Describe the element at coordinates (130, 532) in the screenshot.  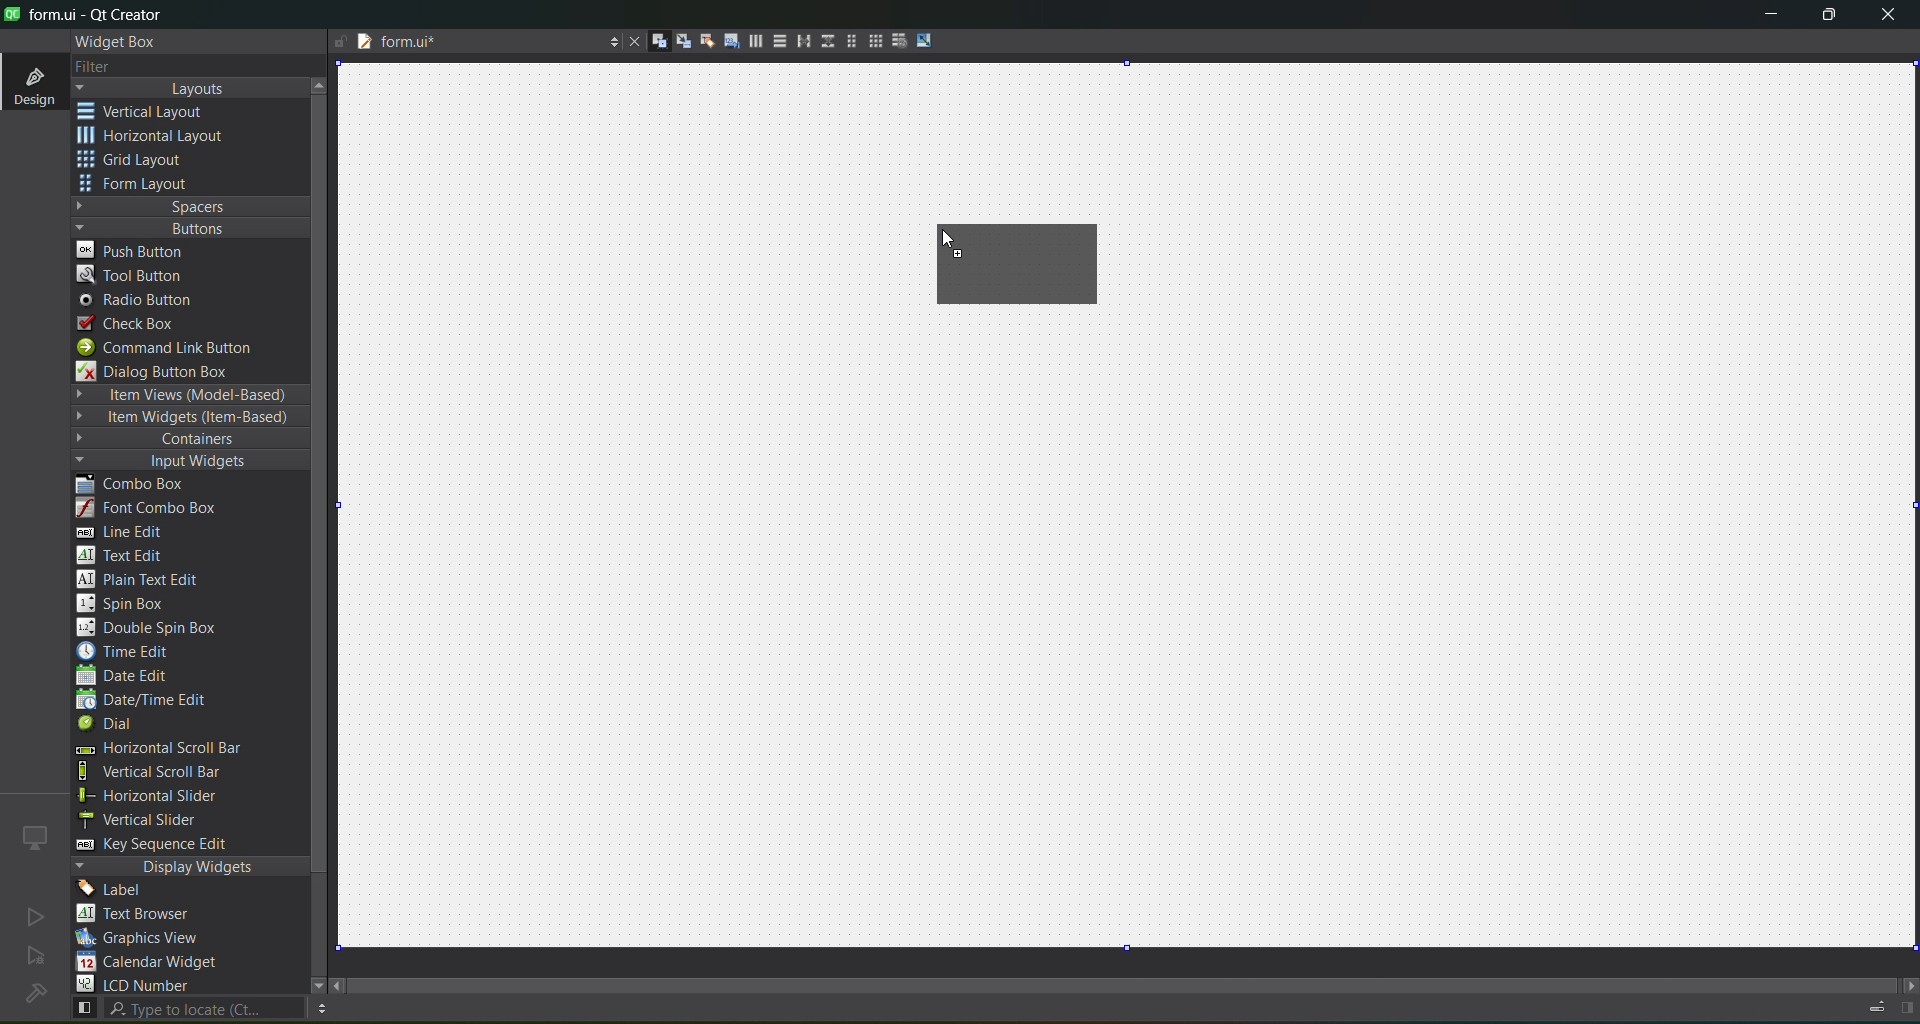
I see `line edit ` at that location.